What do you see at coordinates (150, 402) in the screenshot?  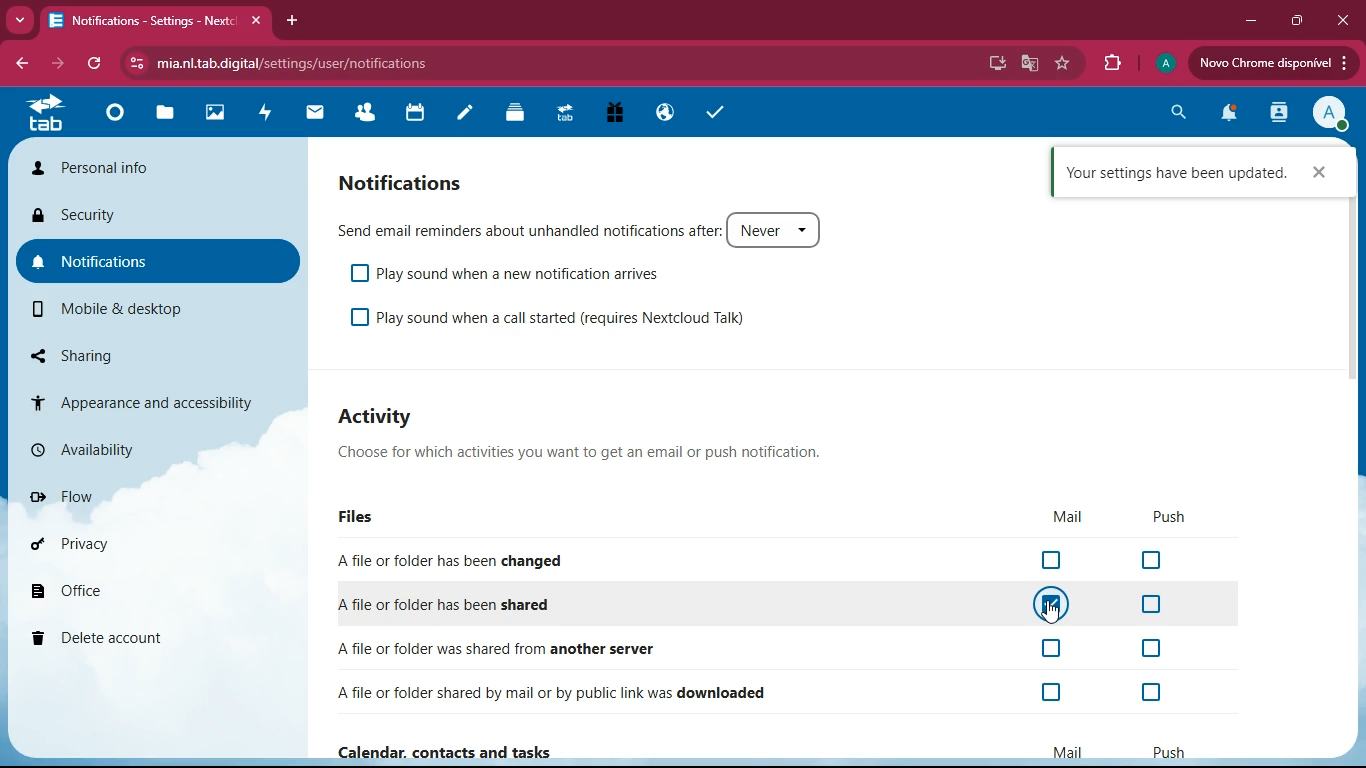 I see `appearance` at bounding box center [150, 402].